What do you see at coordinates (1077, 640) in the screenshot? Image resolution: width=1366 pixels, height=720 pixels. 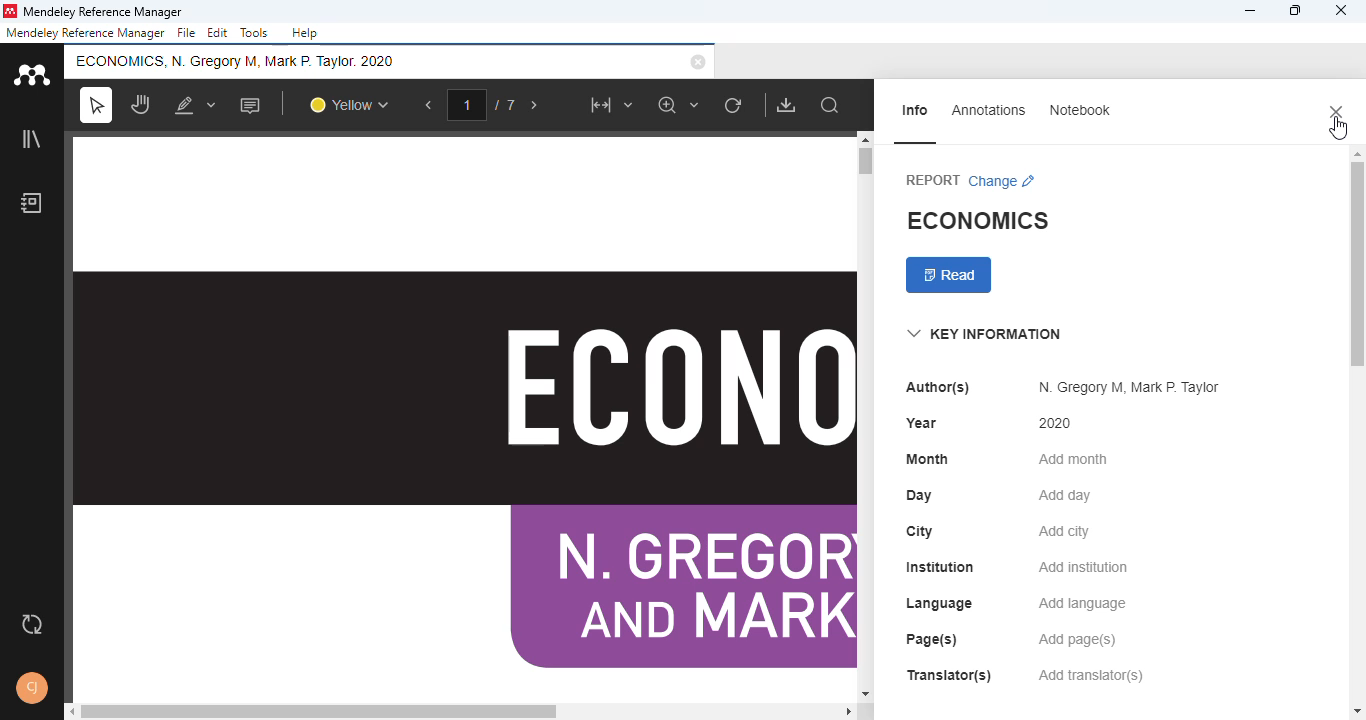 I see `add page(s)` at bounding box center [1077, 640].